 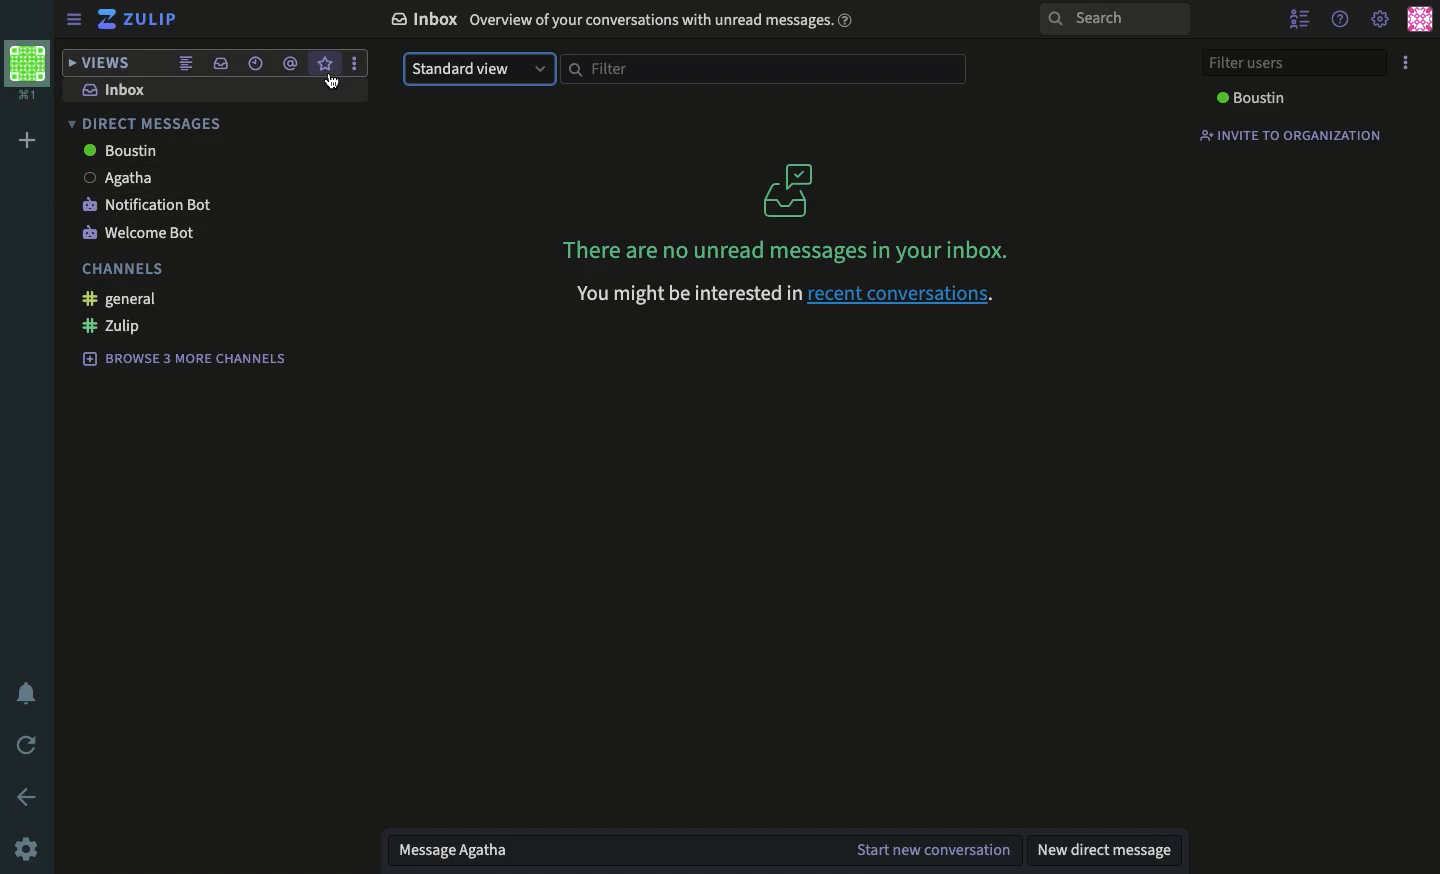 What do you see at coordinates (72, 20) in the screenshot?
I see `sidebar` at bounding box center [72, 20].